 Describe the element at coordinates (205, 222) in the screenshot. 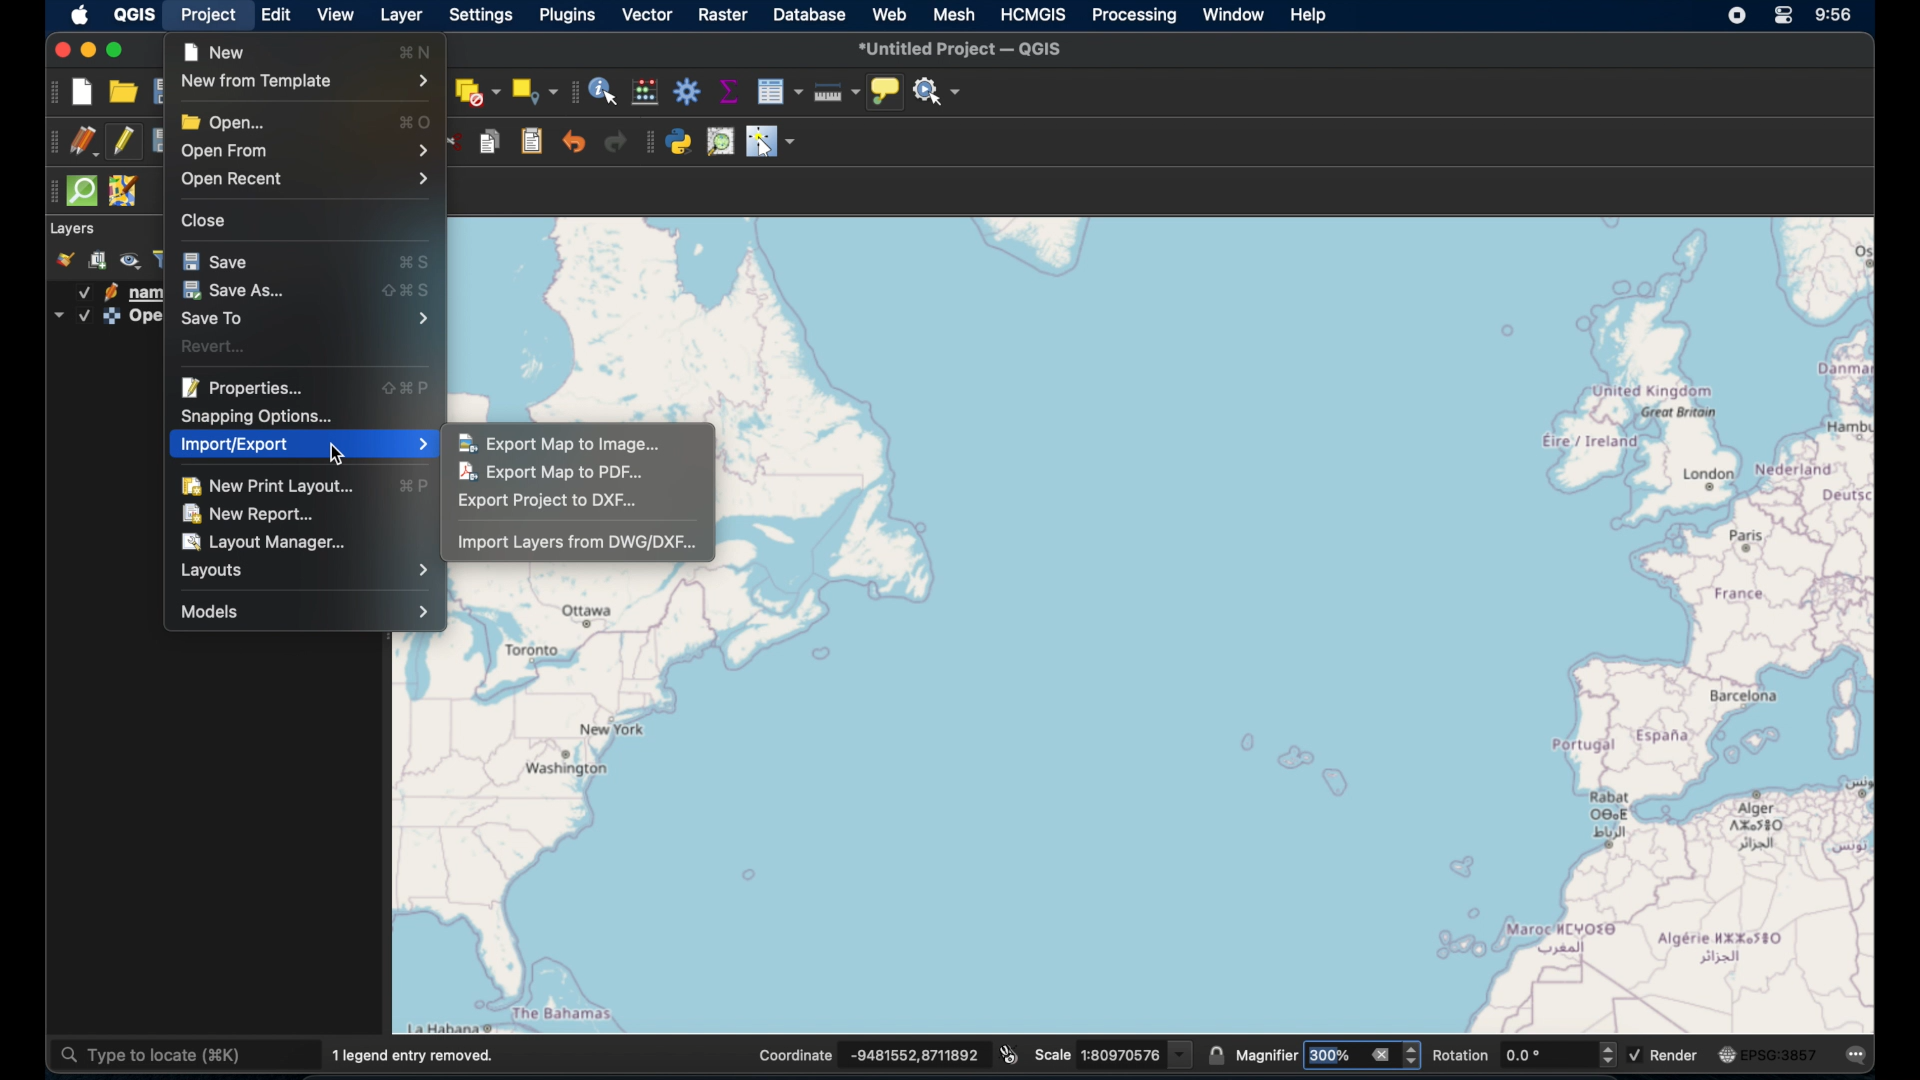

I see `close` at that location.